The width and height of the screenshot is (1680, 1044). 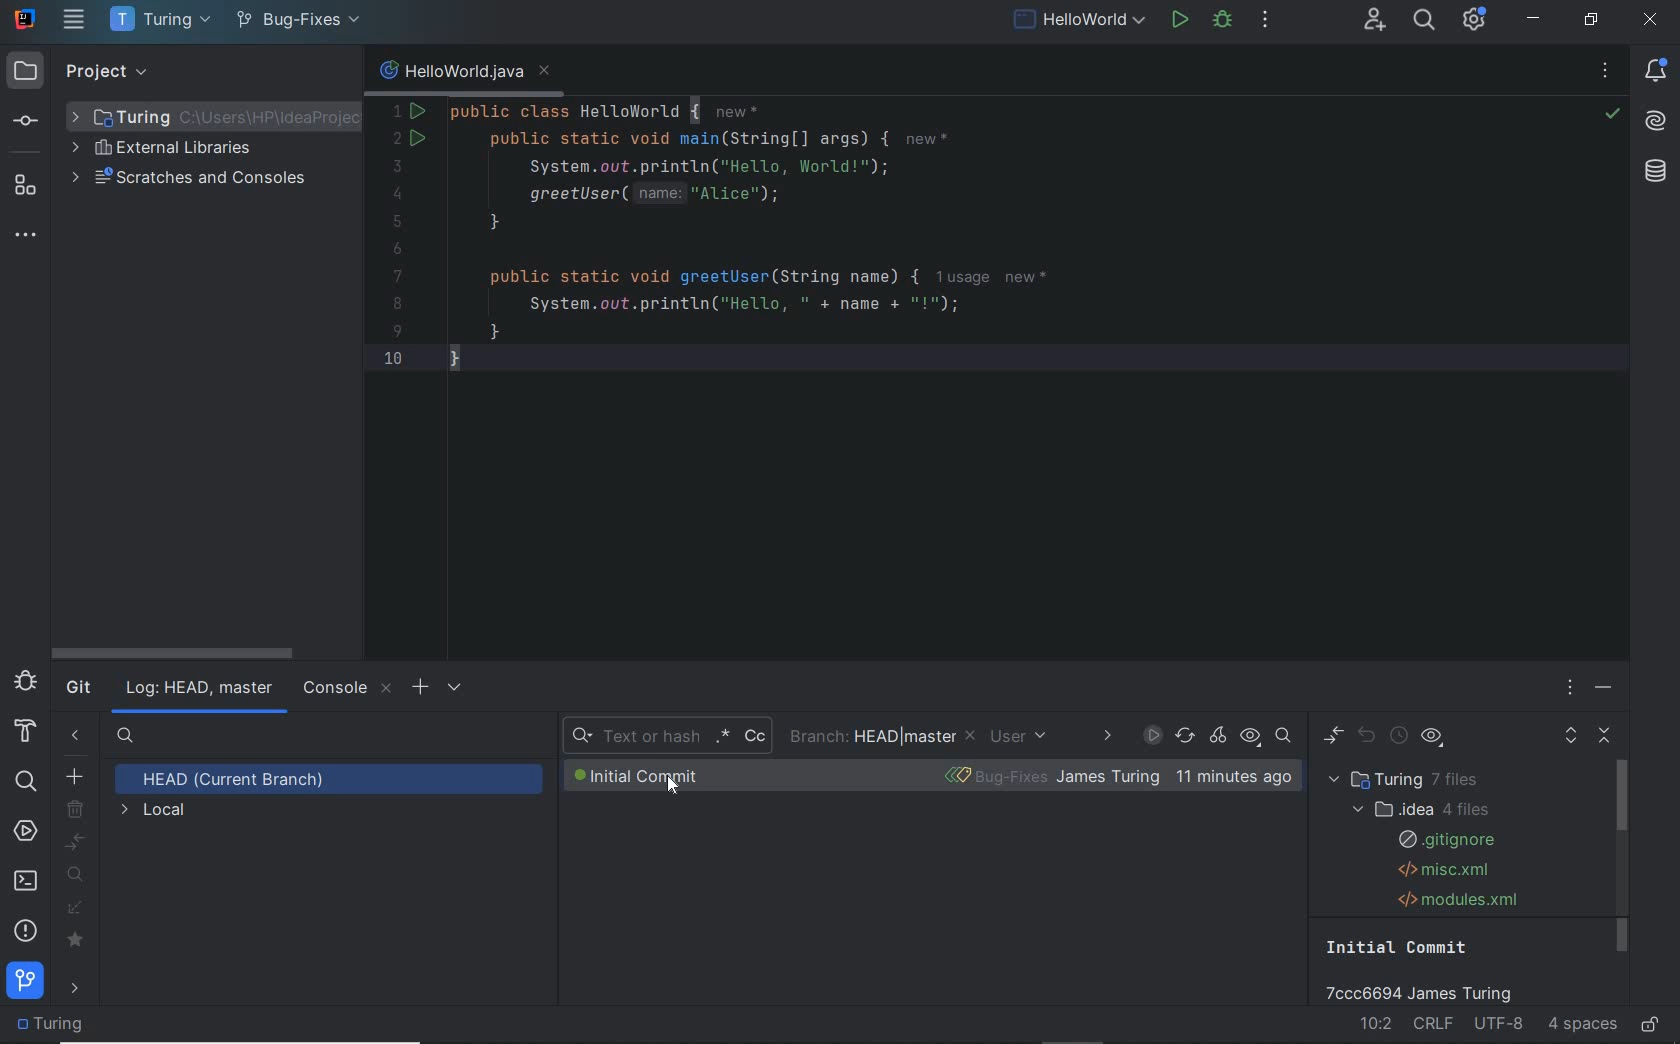 I want to click on HEAD, so click(x=239, y=780).